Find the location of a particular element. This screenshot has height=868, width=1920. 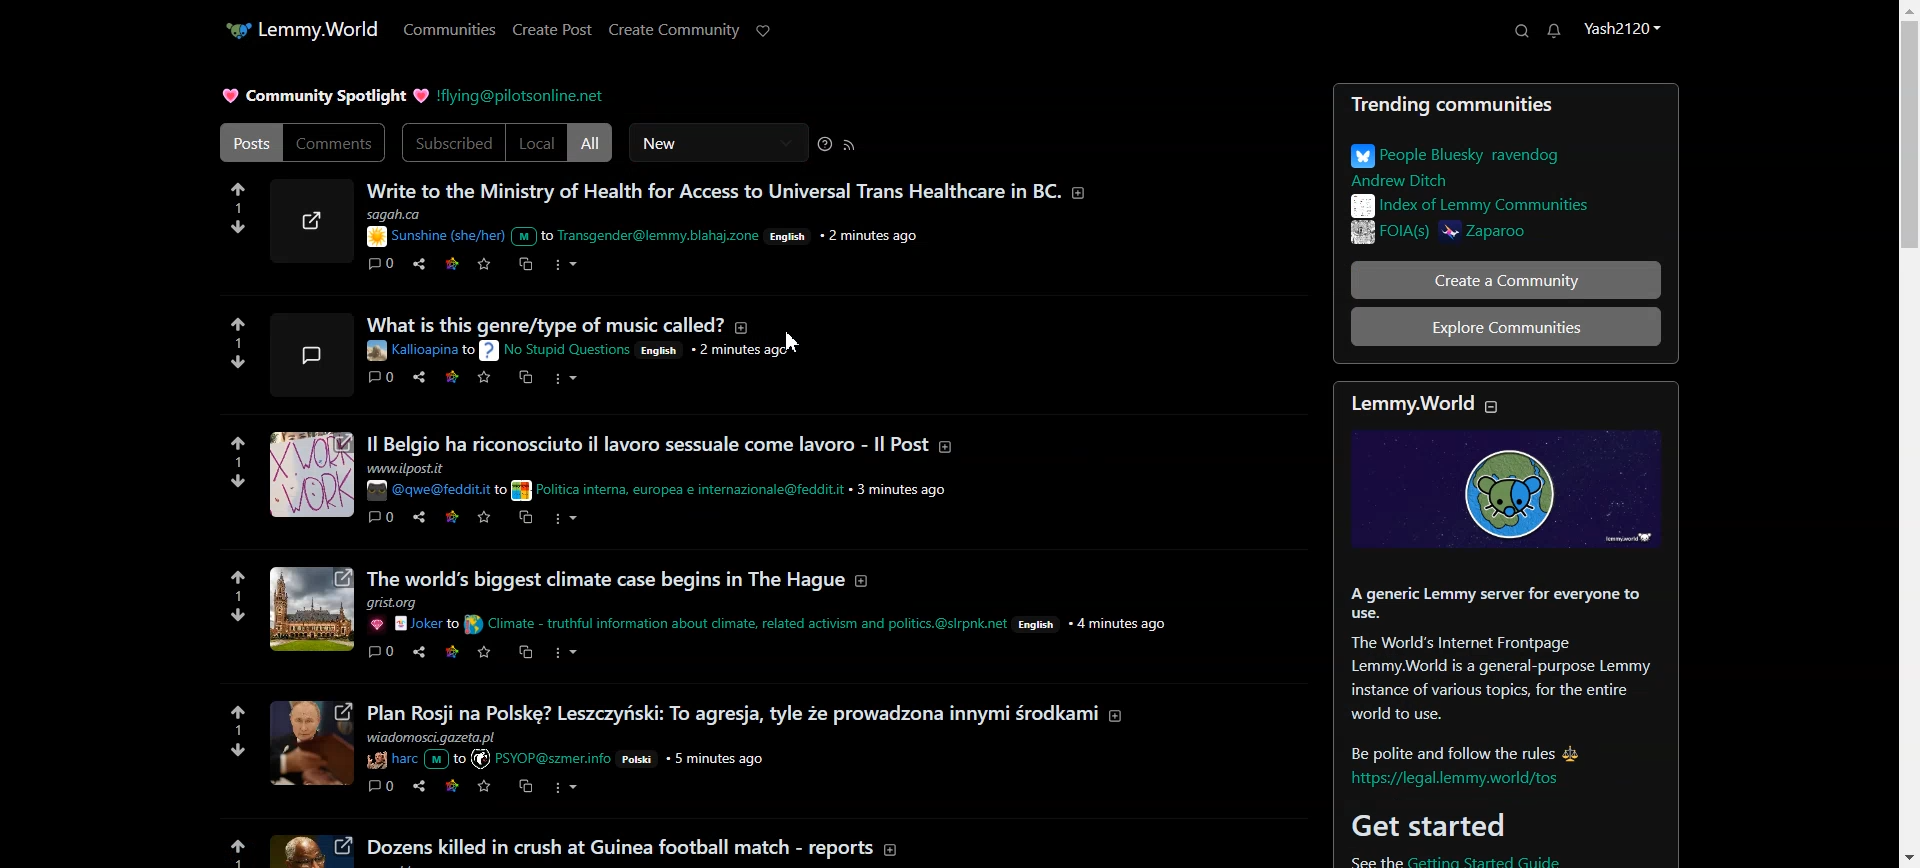

collapse is located at coordinates (1503, 405).